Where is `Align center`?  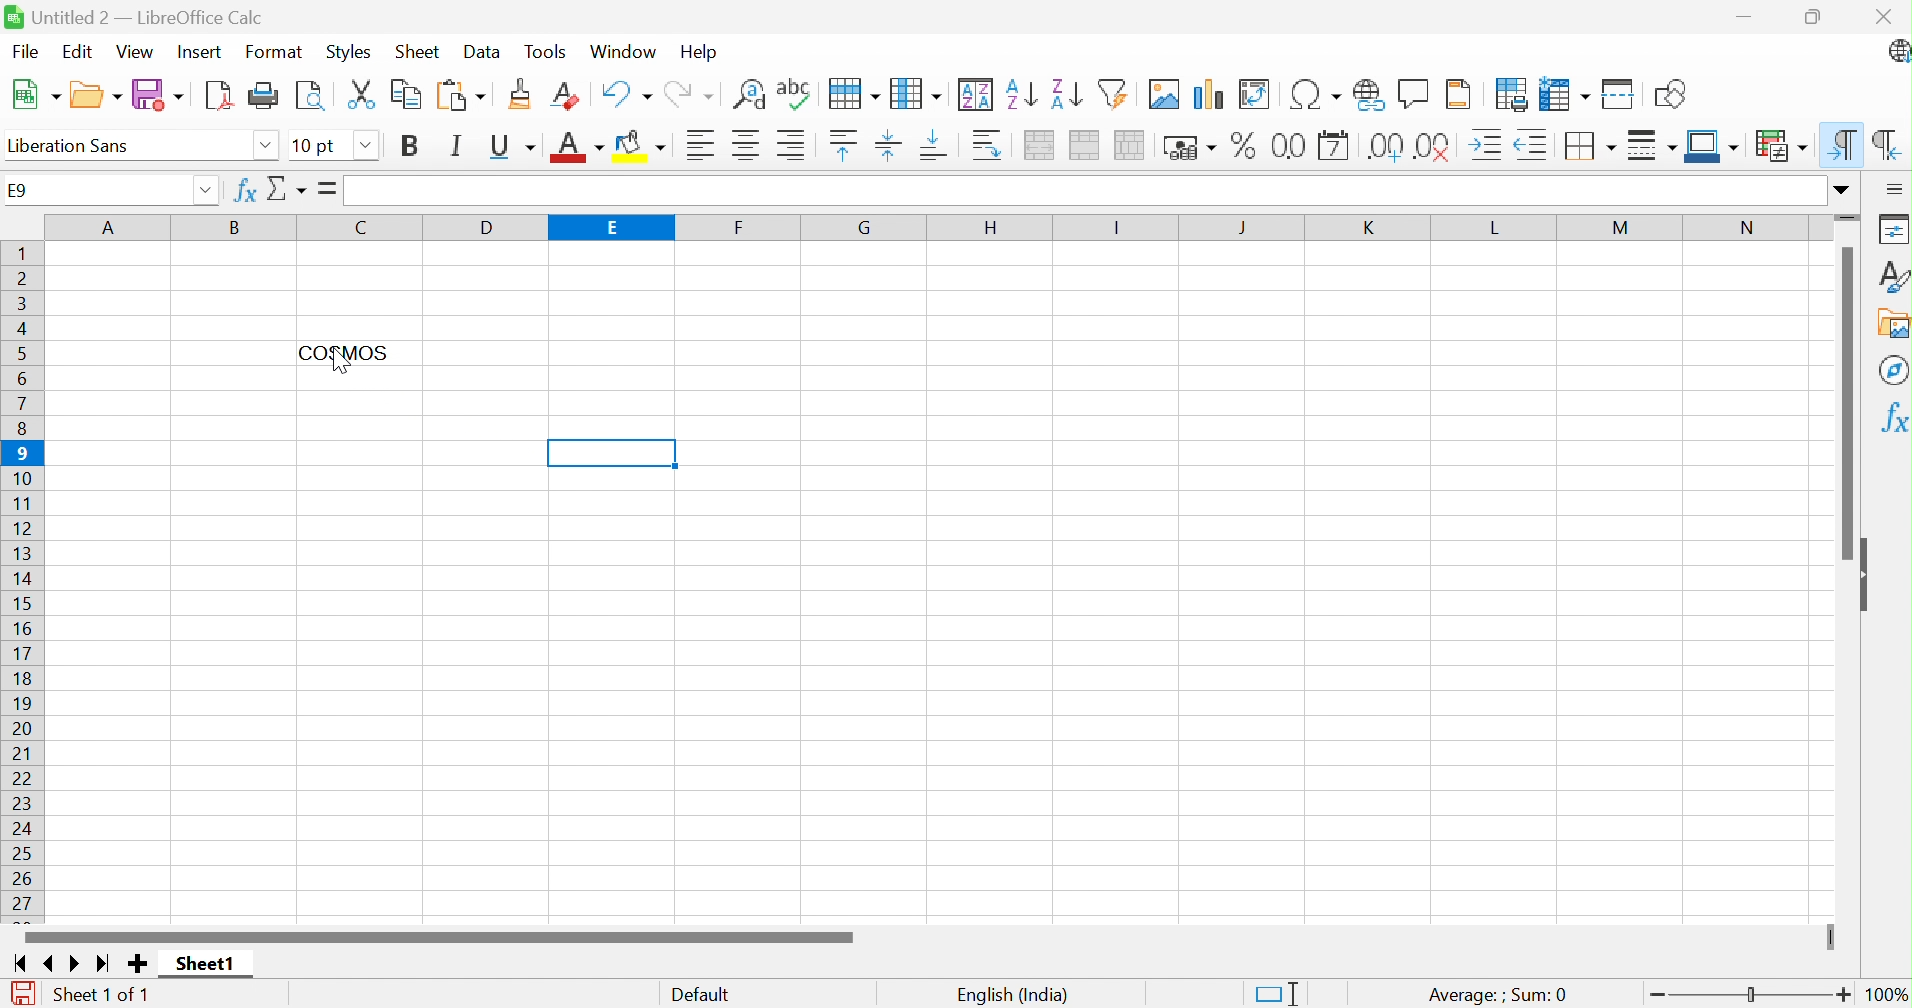
Align center is located at coordinates (747, 145).